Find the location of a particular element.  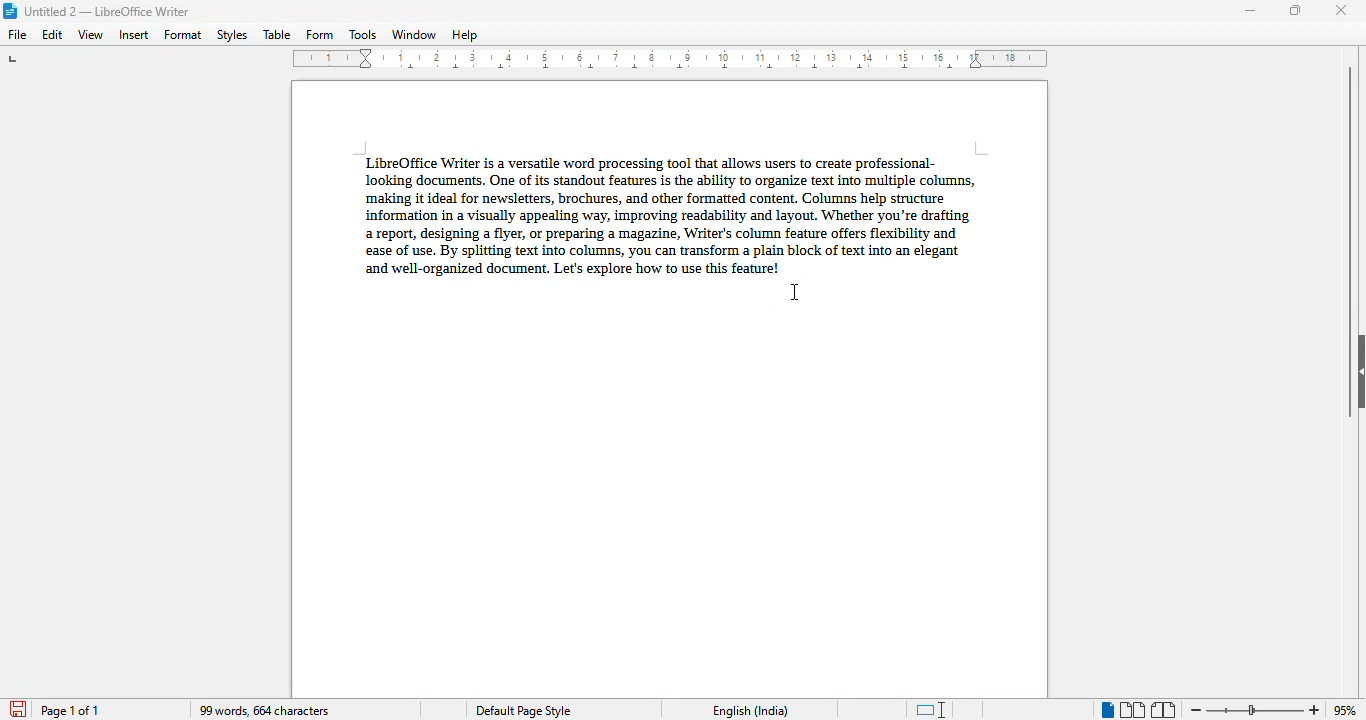

Change zoom level is located at coordinates (1257, 707).